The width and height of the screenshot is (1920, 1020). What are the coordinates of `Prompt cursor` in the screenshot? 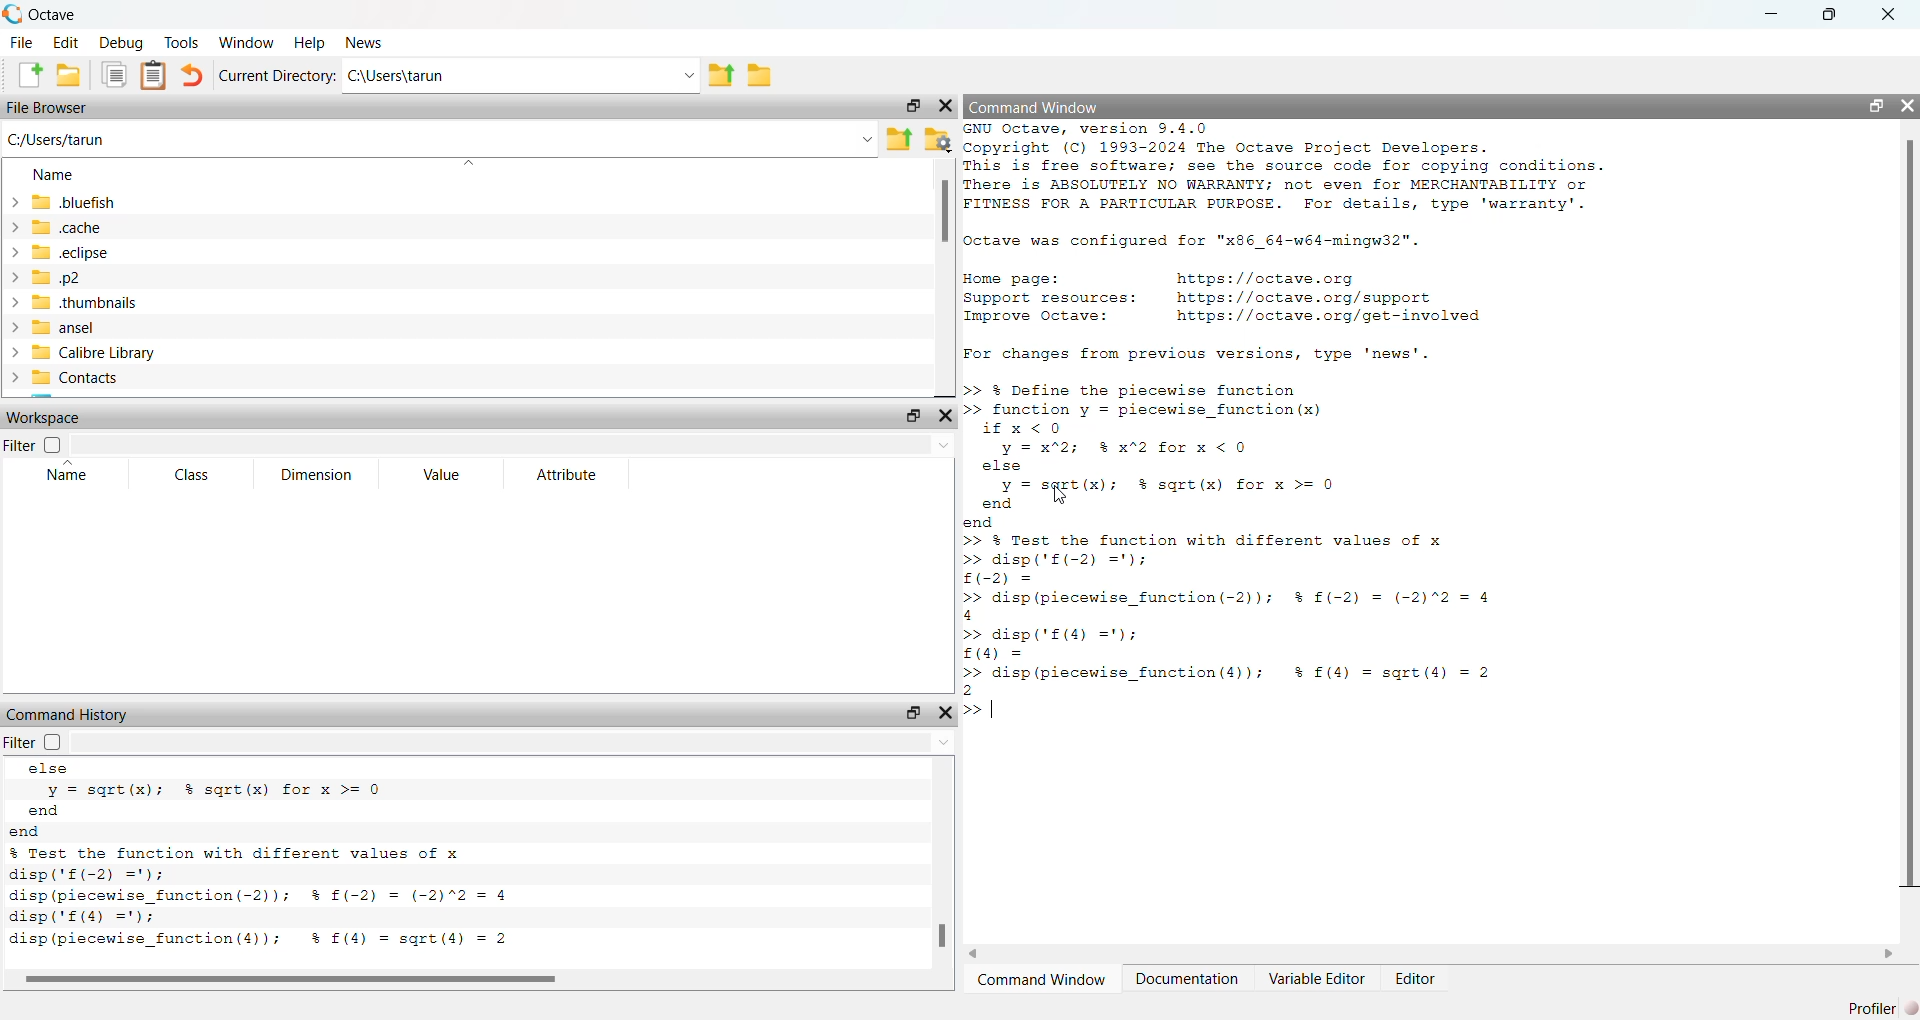 It's located at (979, 712).